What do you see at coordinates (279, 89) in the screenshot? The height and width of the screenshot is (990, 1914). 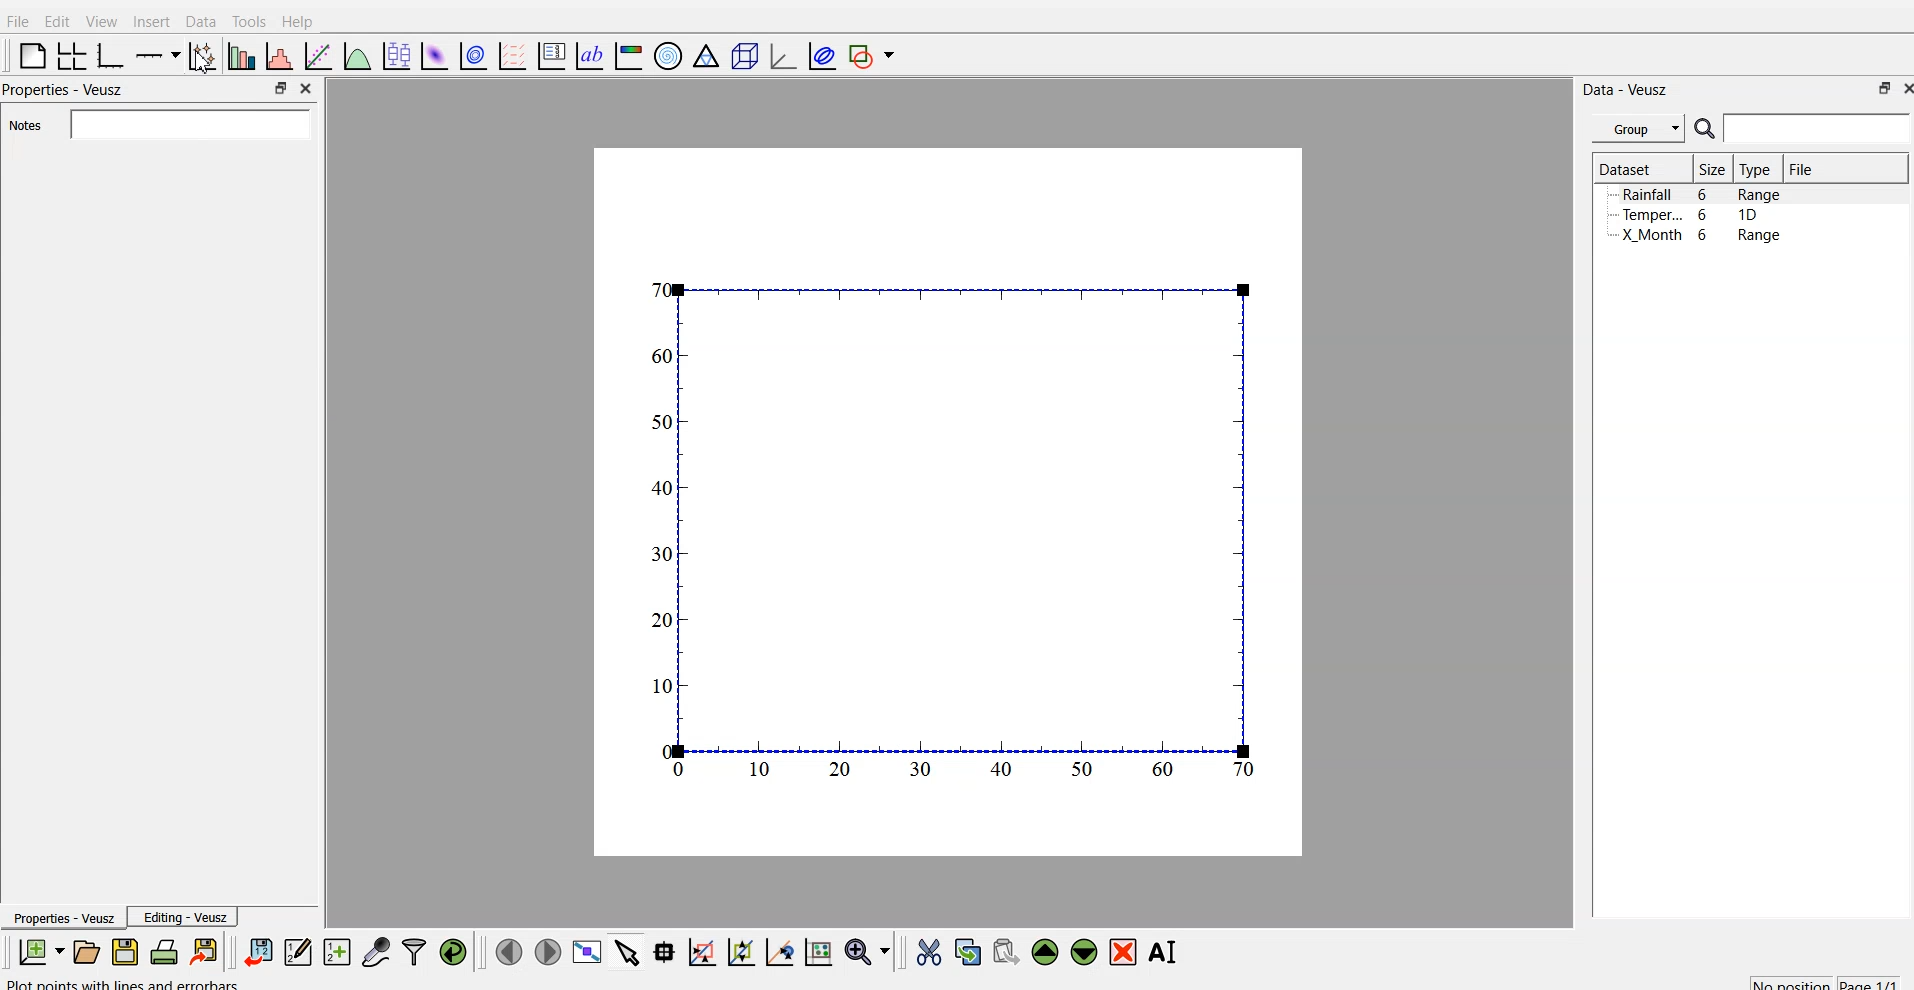 I see `maximize` at bounding box center [279, 89].